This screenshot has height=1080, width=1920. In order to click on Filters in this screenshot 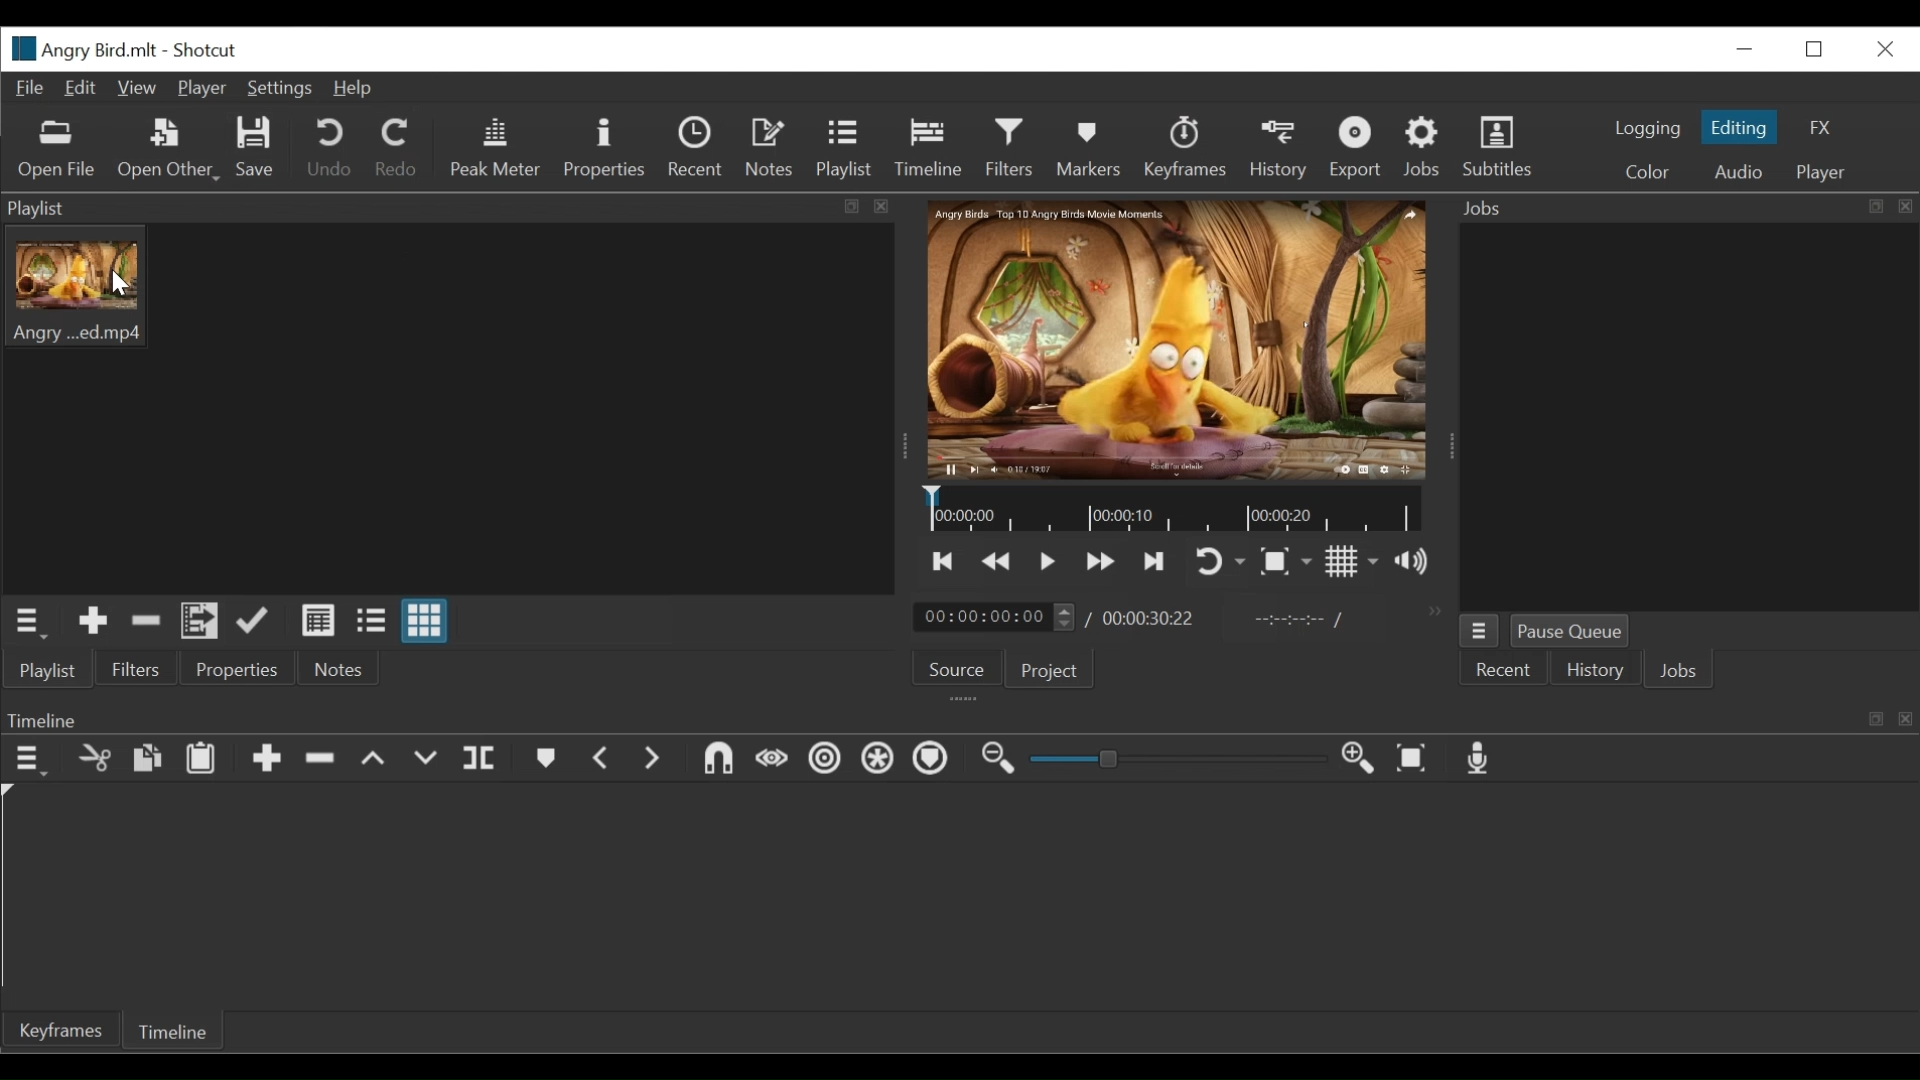, I will do `click(1010, 147)`.